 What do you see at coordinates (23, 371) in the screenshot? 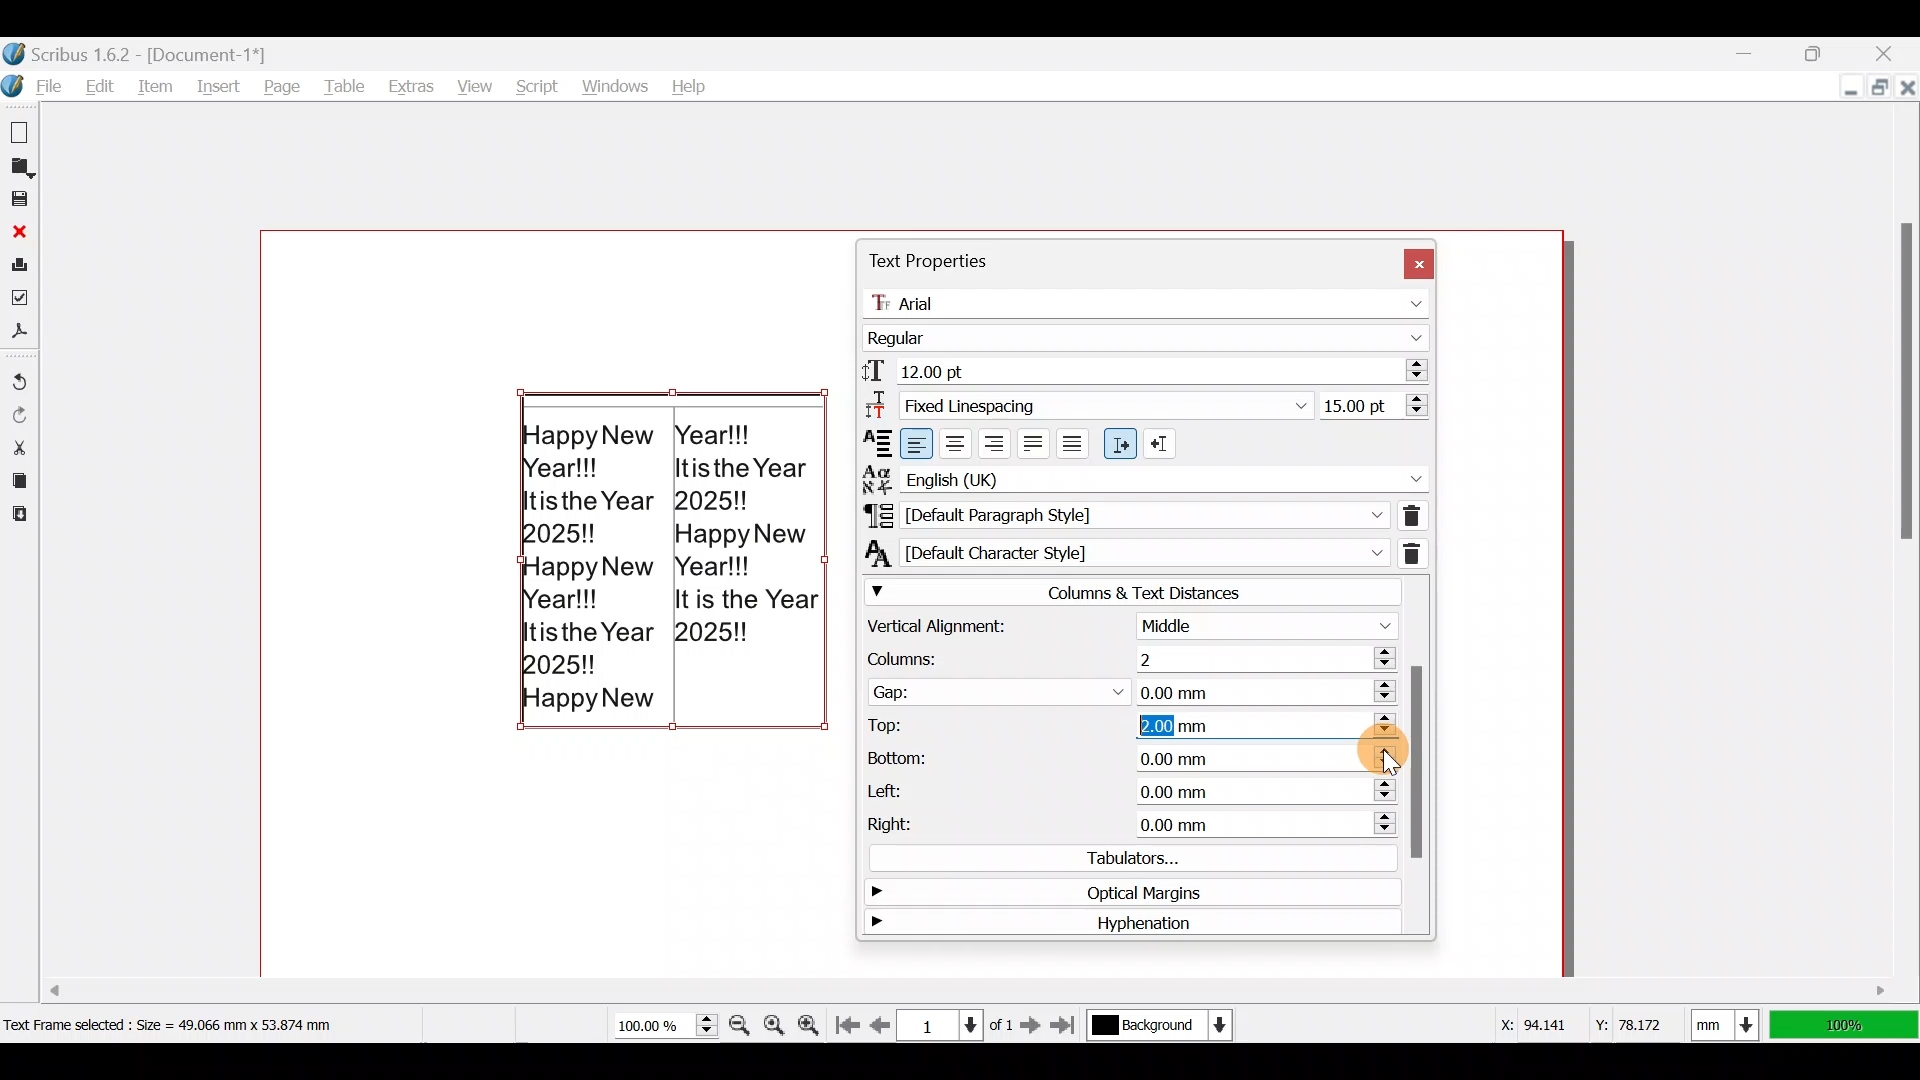
I see `Undo` at bounding box center [23, 371].